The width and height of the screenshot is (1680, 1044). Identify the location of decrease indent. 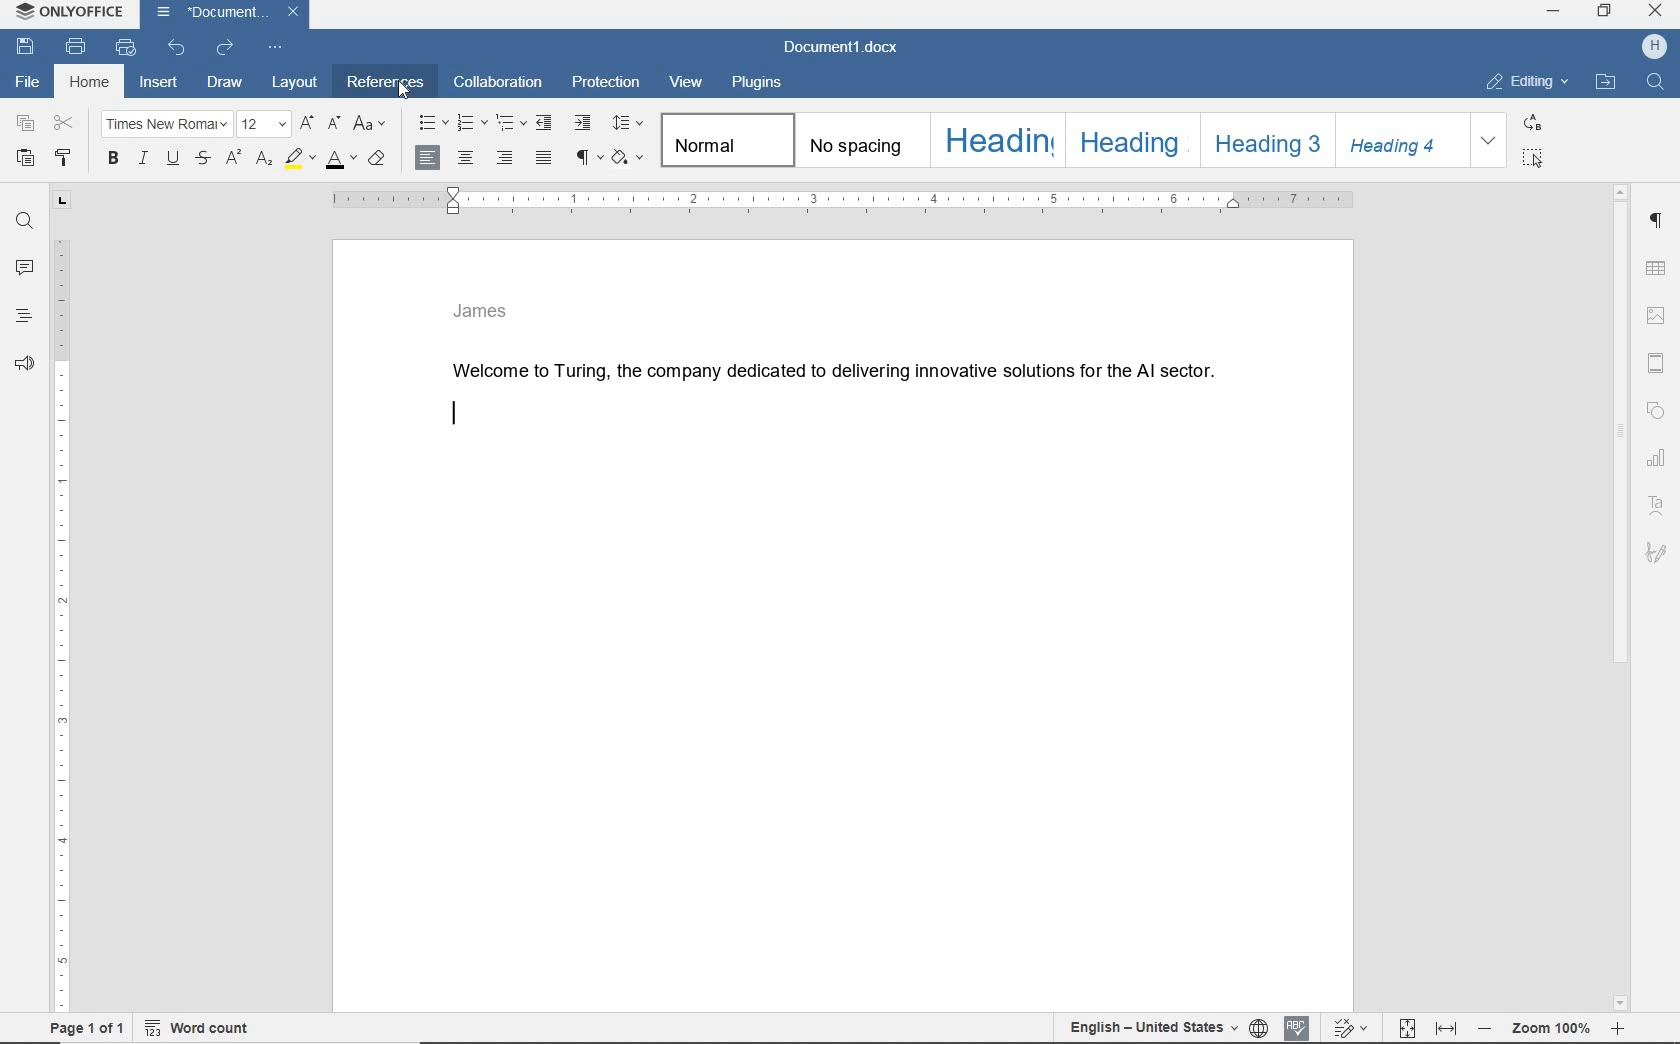
(547, 124).